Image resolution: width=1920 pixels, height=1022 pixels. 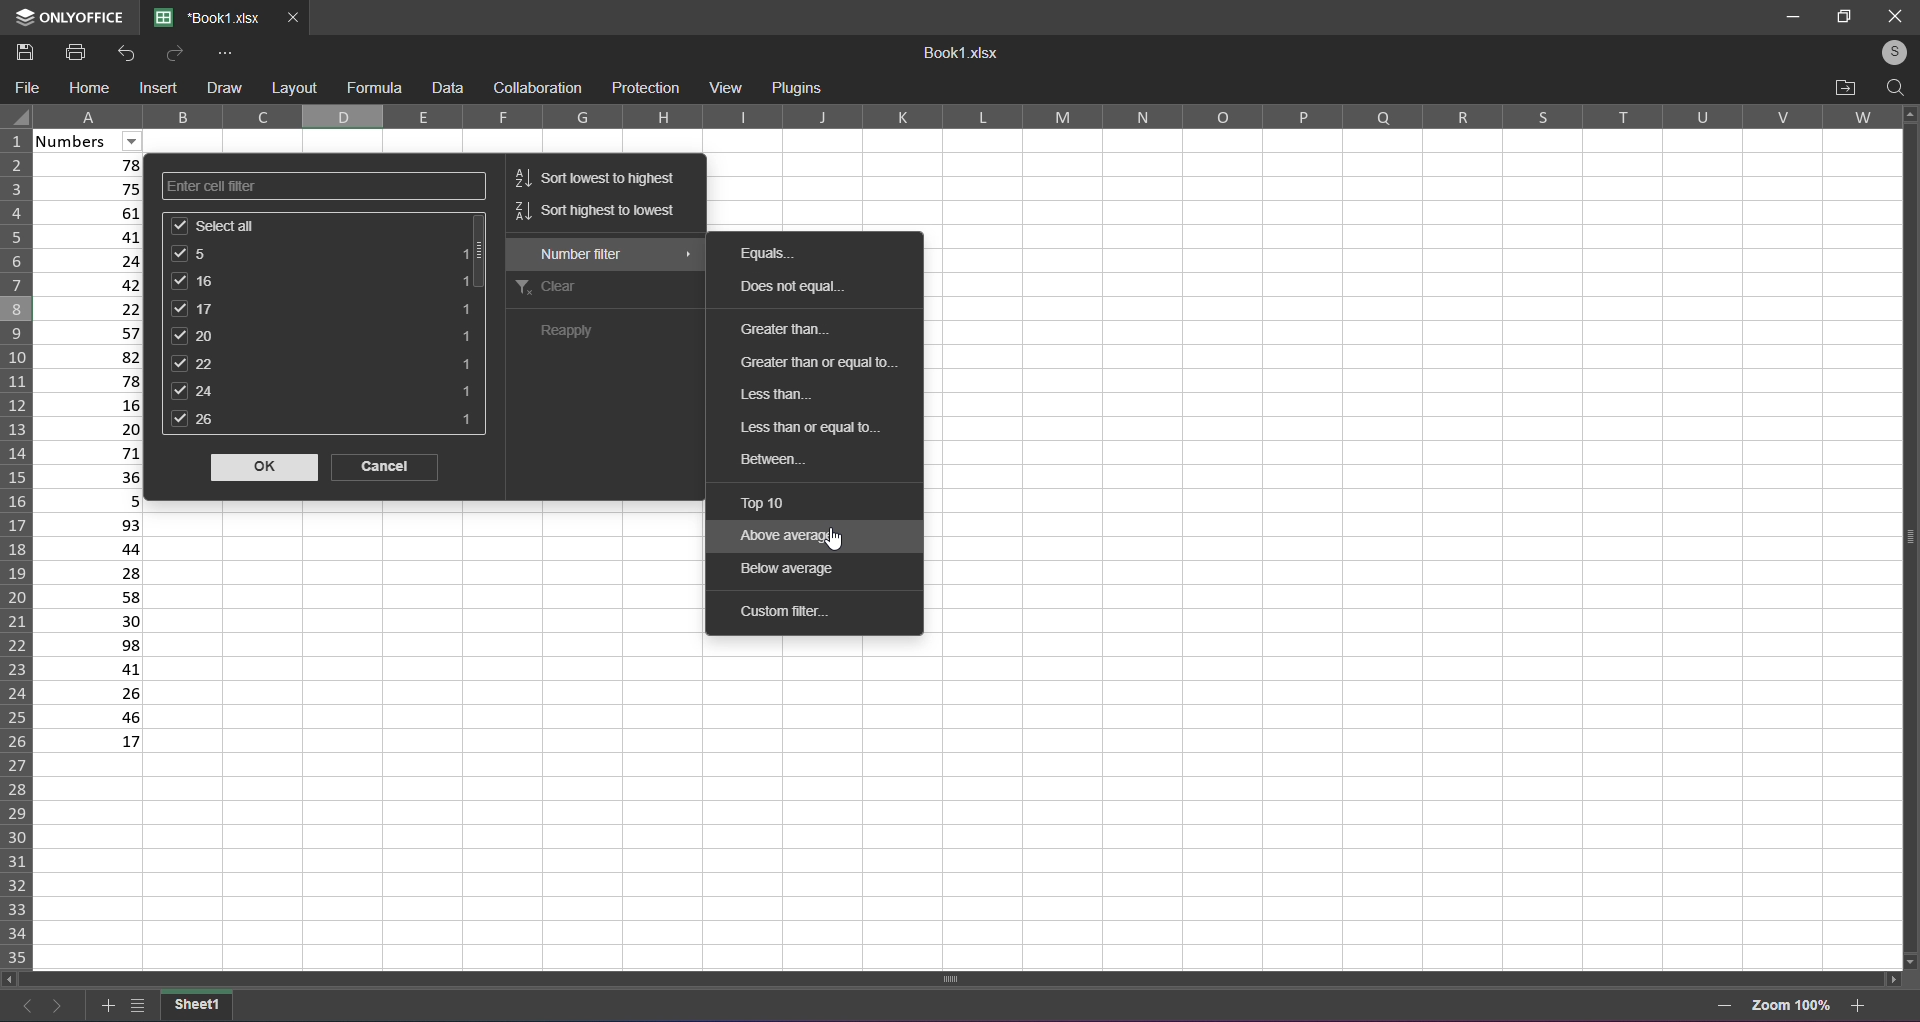 What do you see at coordinates (90, 524) in the screenshot?
I see `93` at bounding box center [90, 524].